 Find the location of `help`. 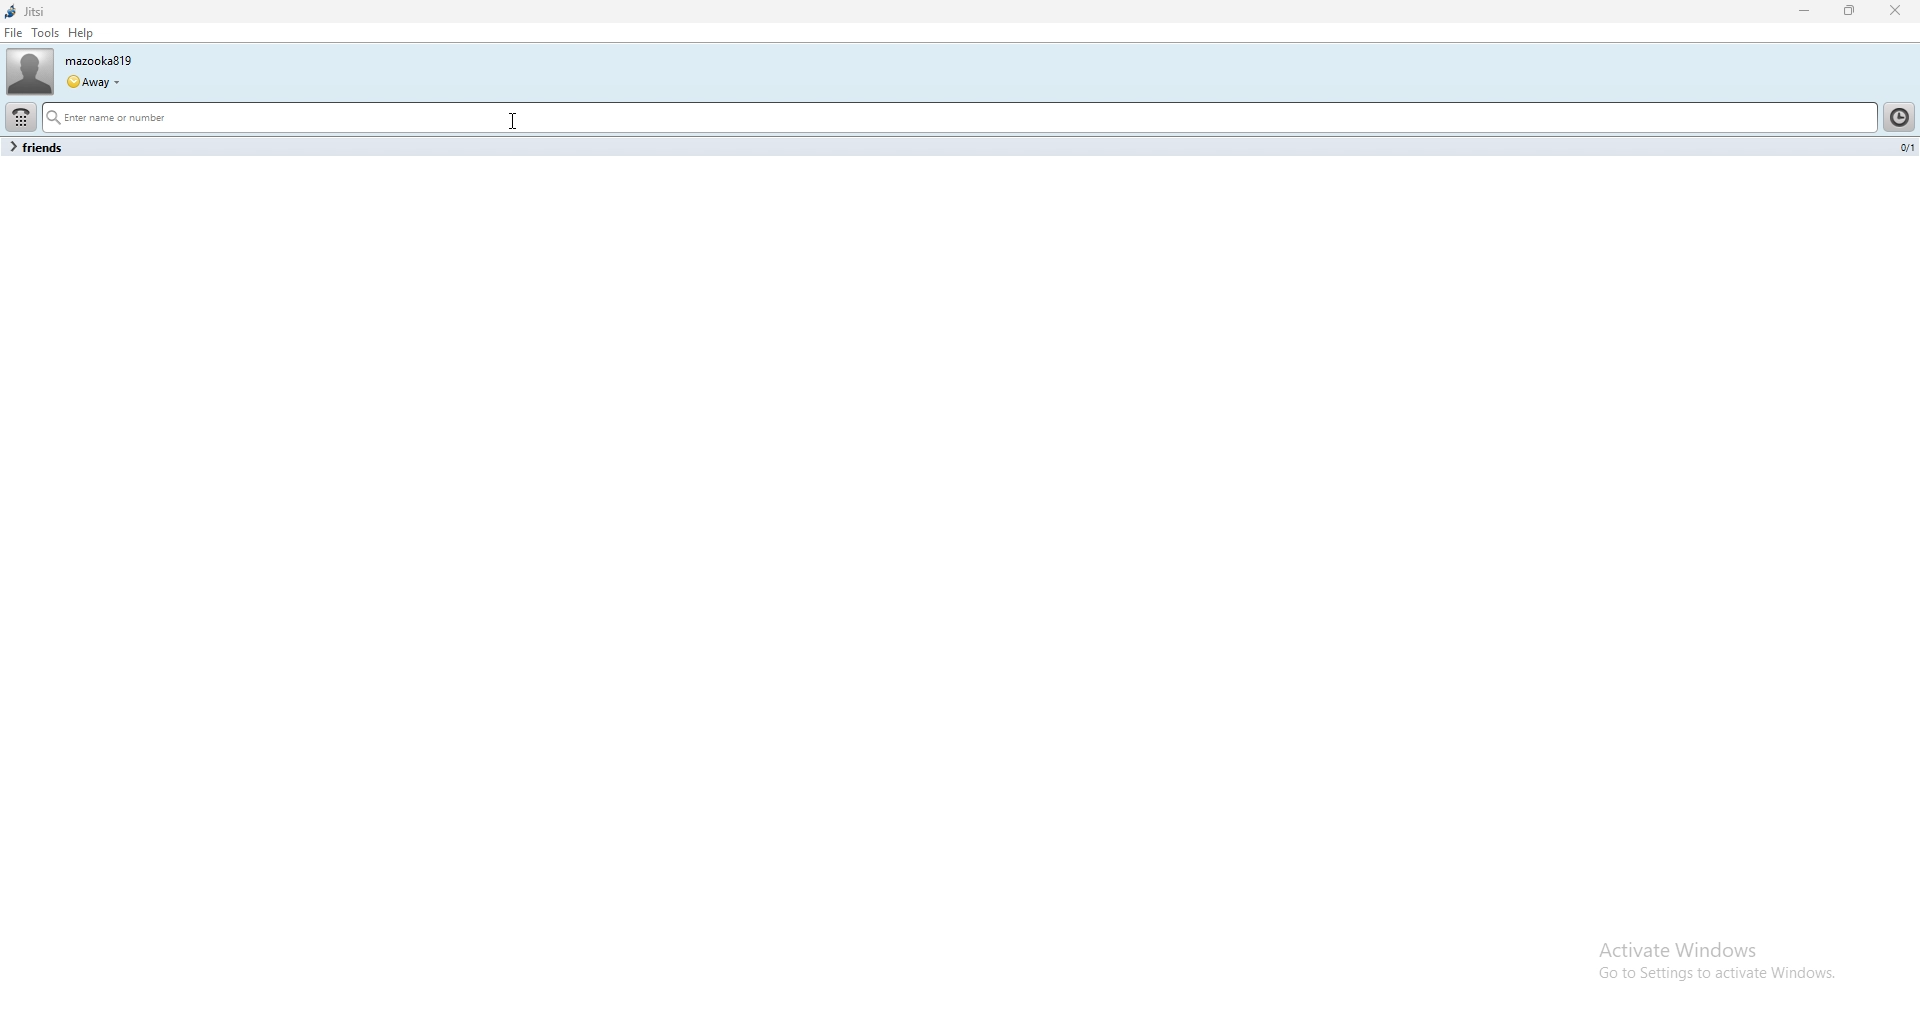

help is located at coordinates (81, 33).